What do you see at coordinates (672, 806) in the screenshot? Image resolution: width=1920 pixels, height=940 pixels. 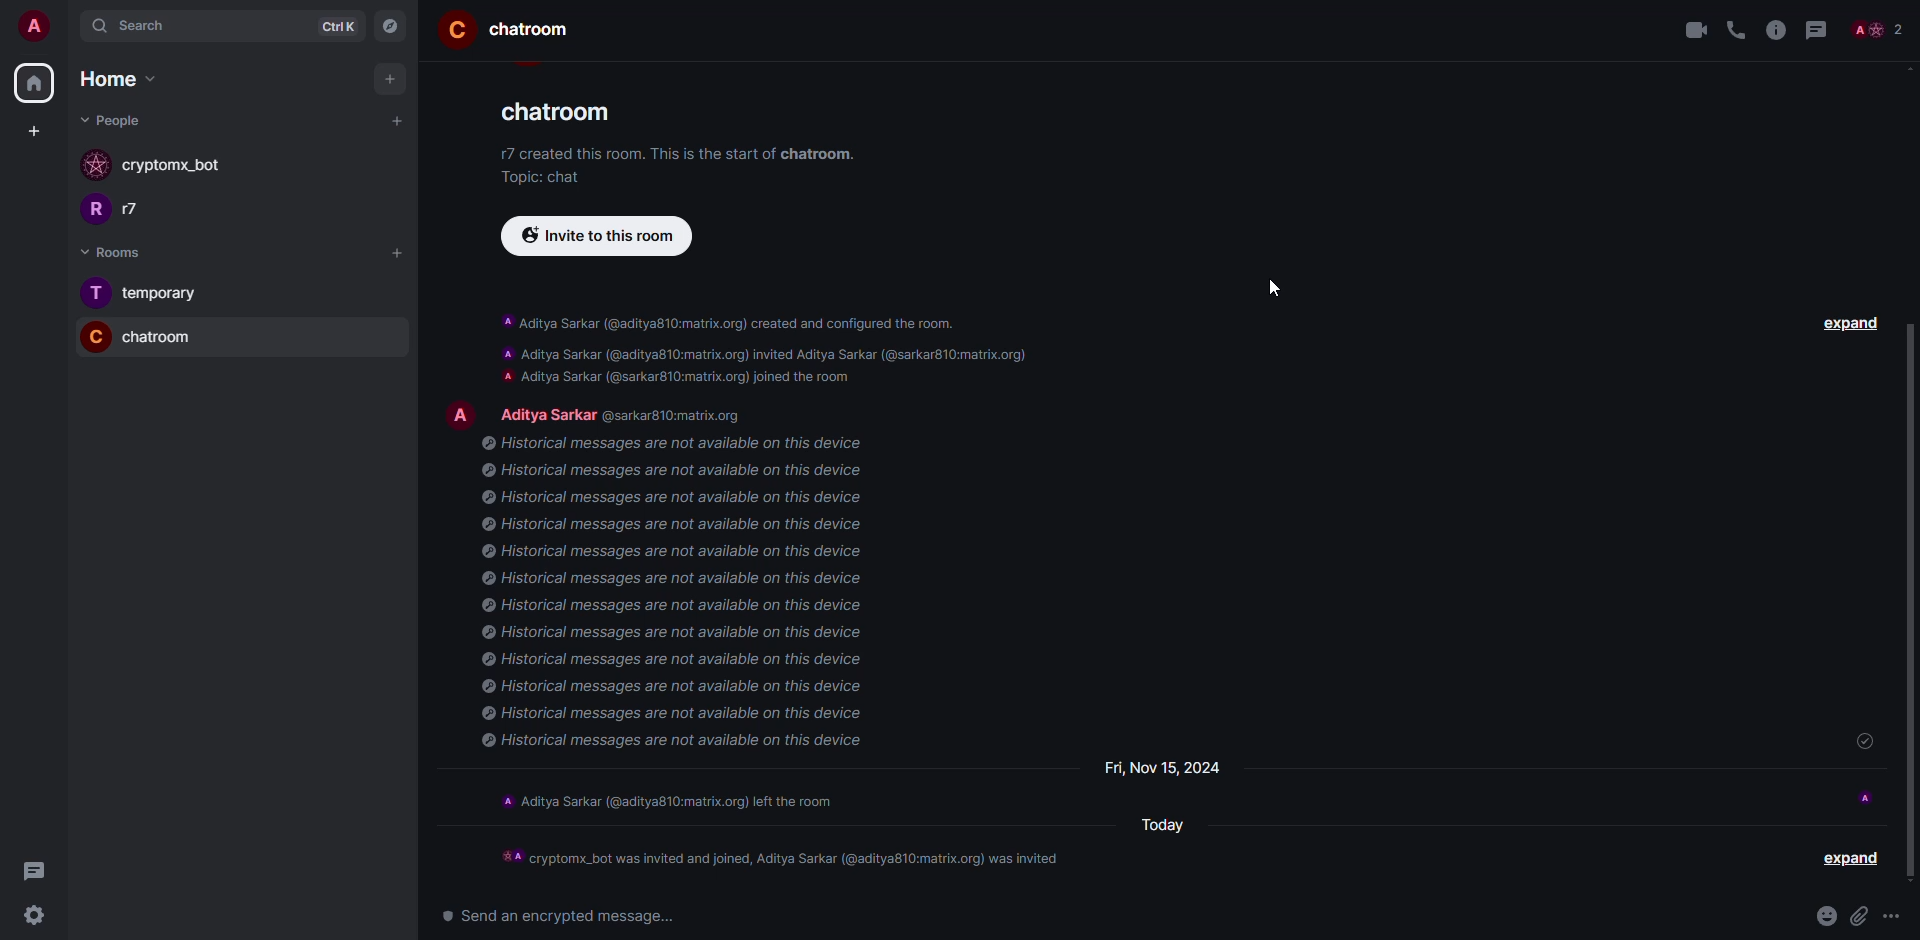 I see `left the room` at bounding box center [672, 806].